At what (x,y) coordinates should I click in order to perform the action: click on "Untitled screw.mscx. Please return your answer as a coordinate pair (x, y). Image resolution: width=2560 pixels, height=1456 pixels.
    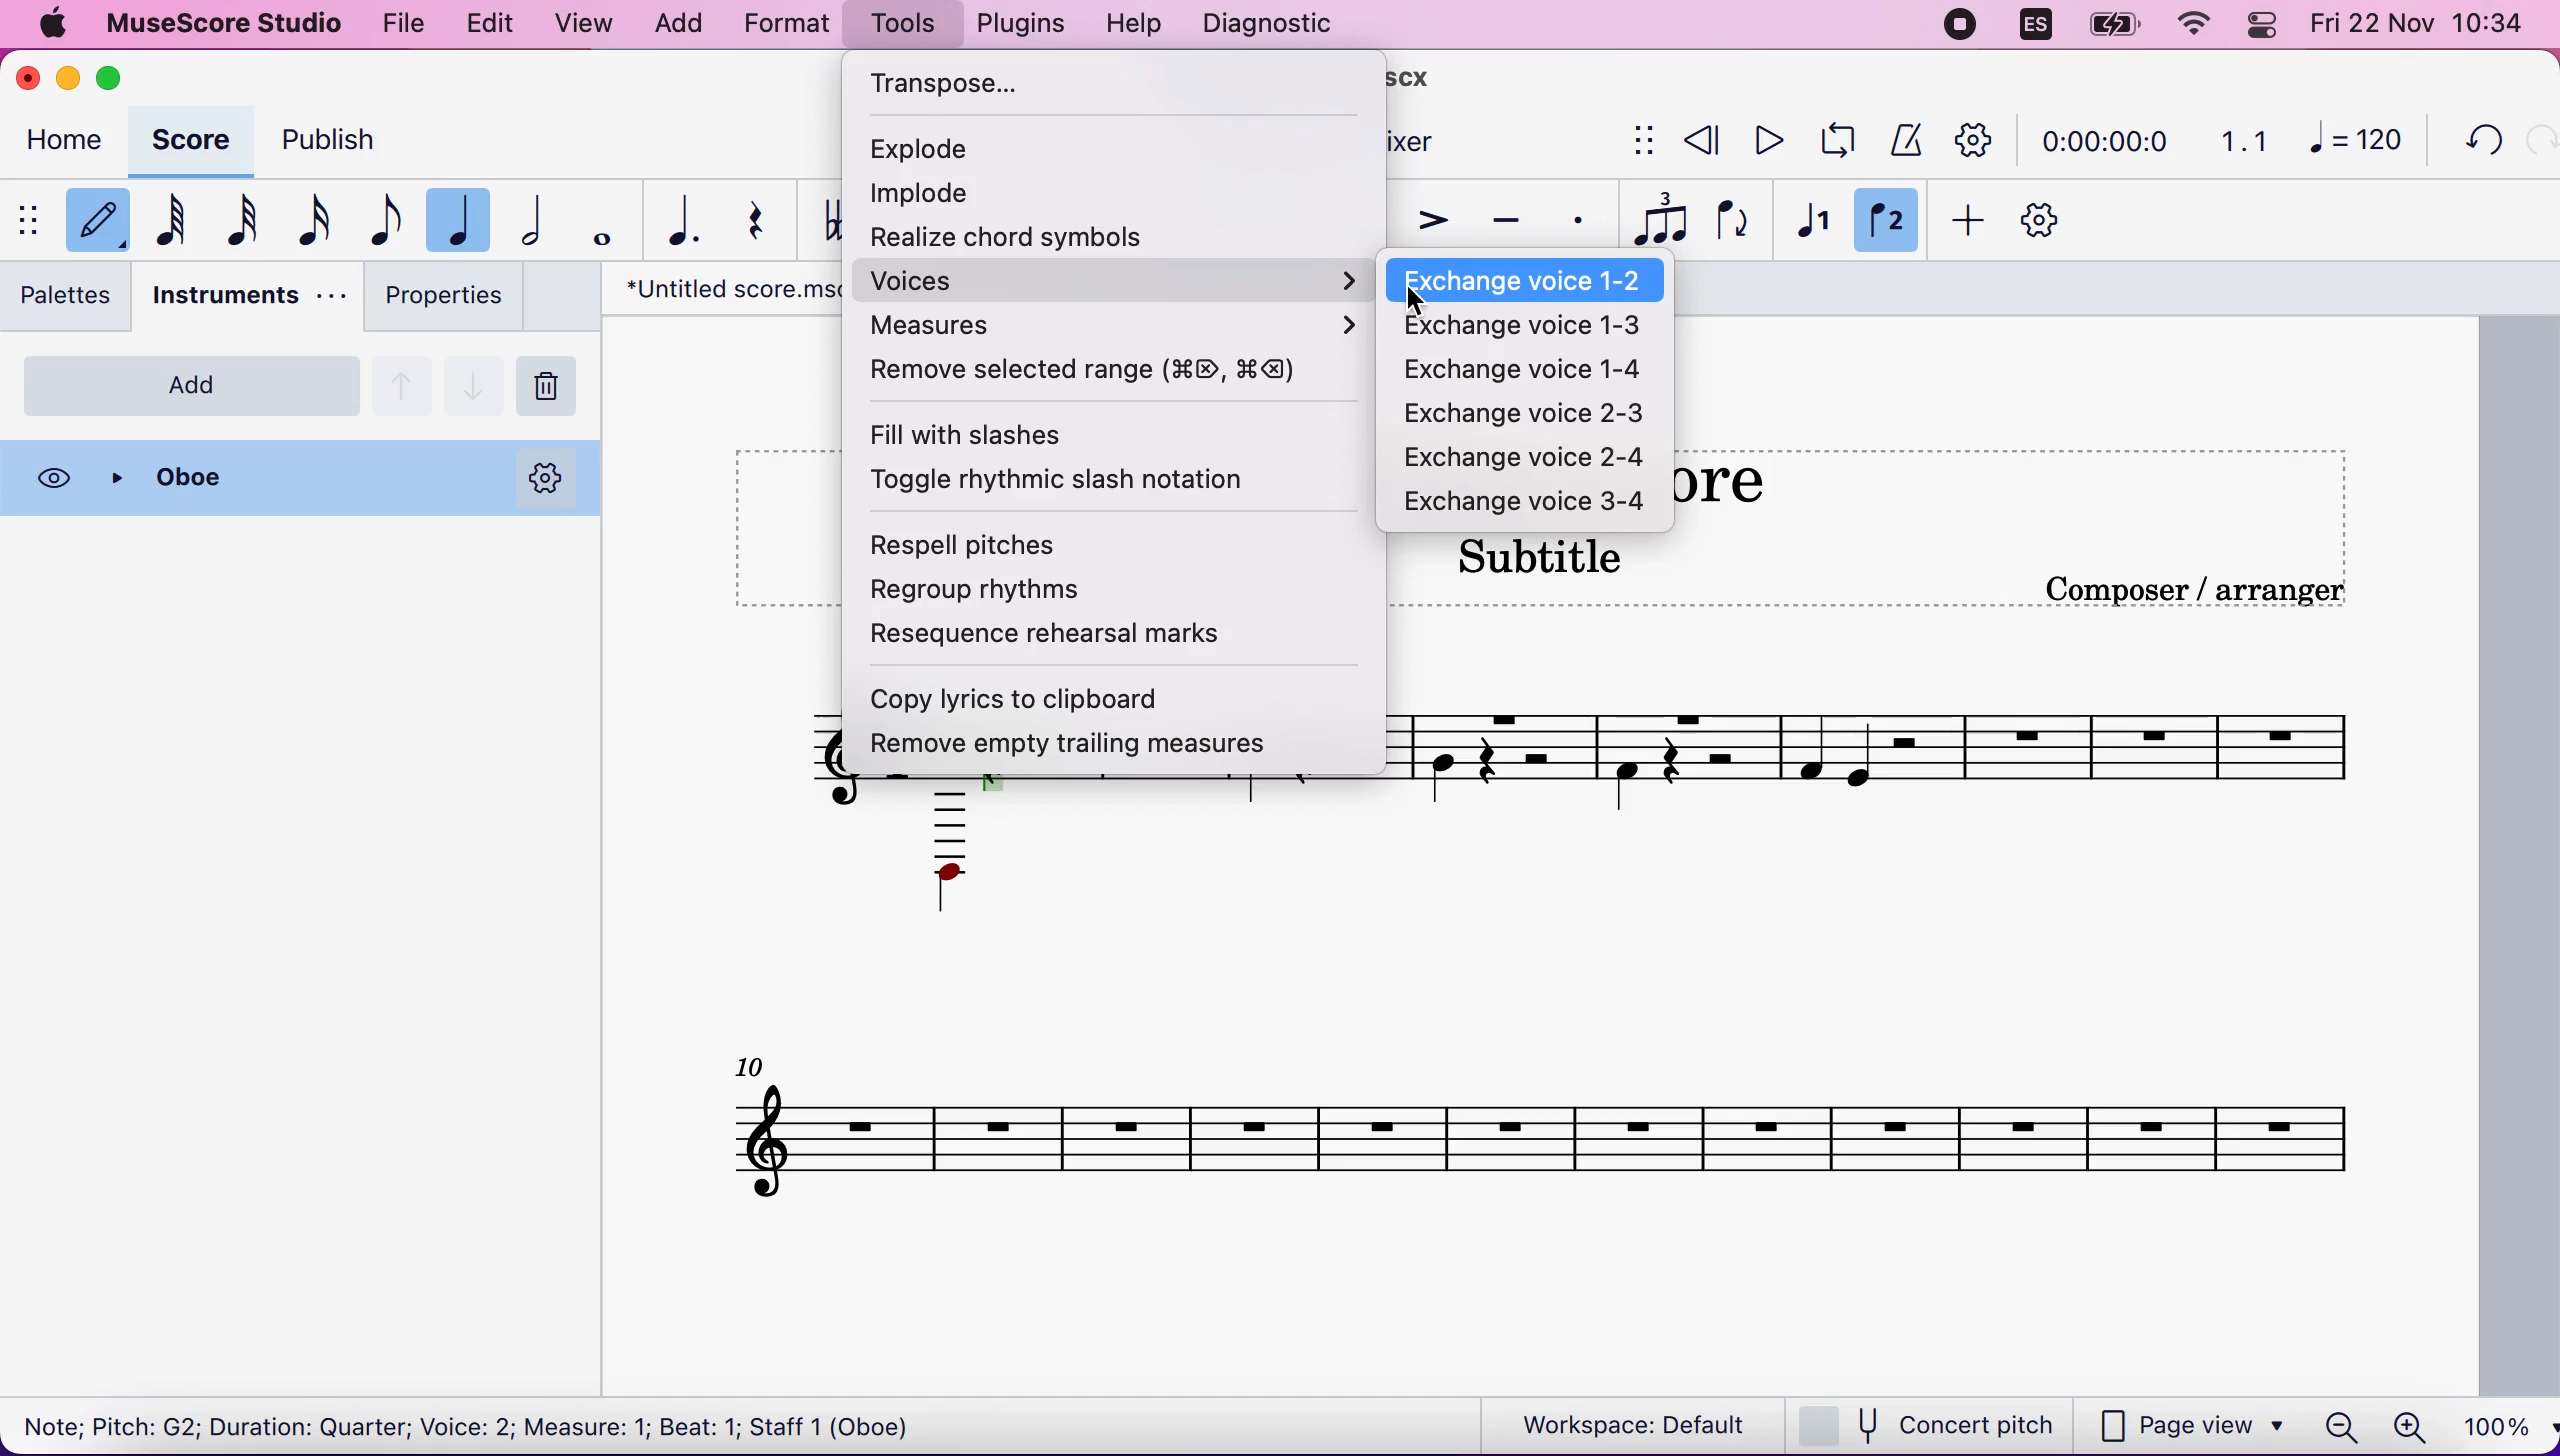
    Looking at the image, I should click on (726, 291).